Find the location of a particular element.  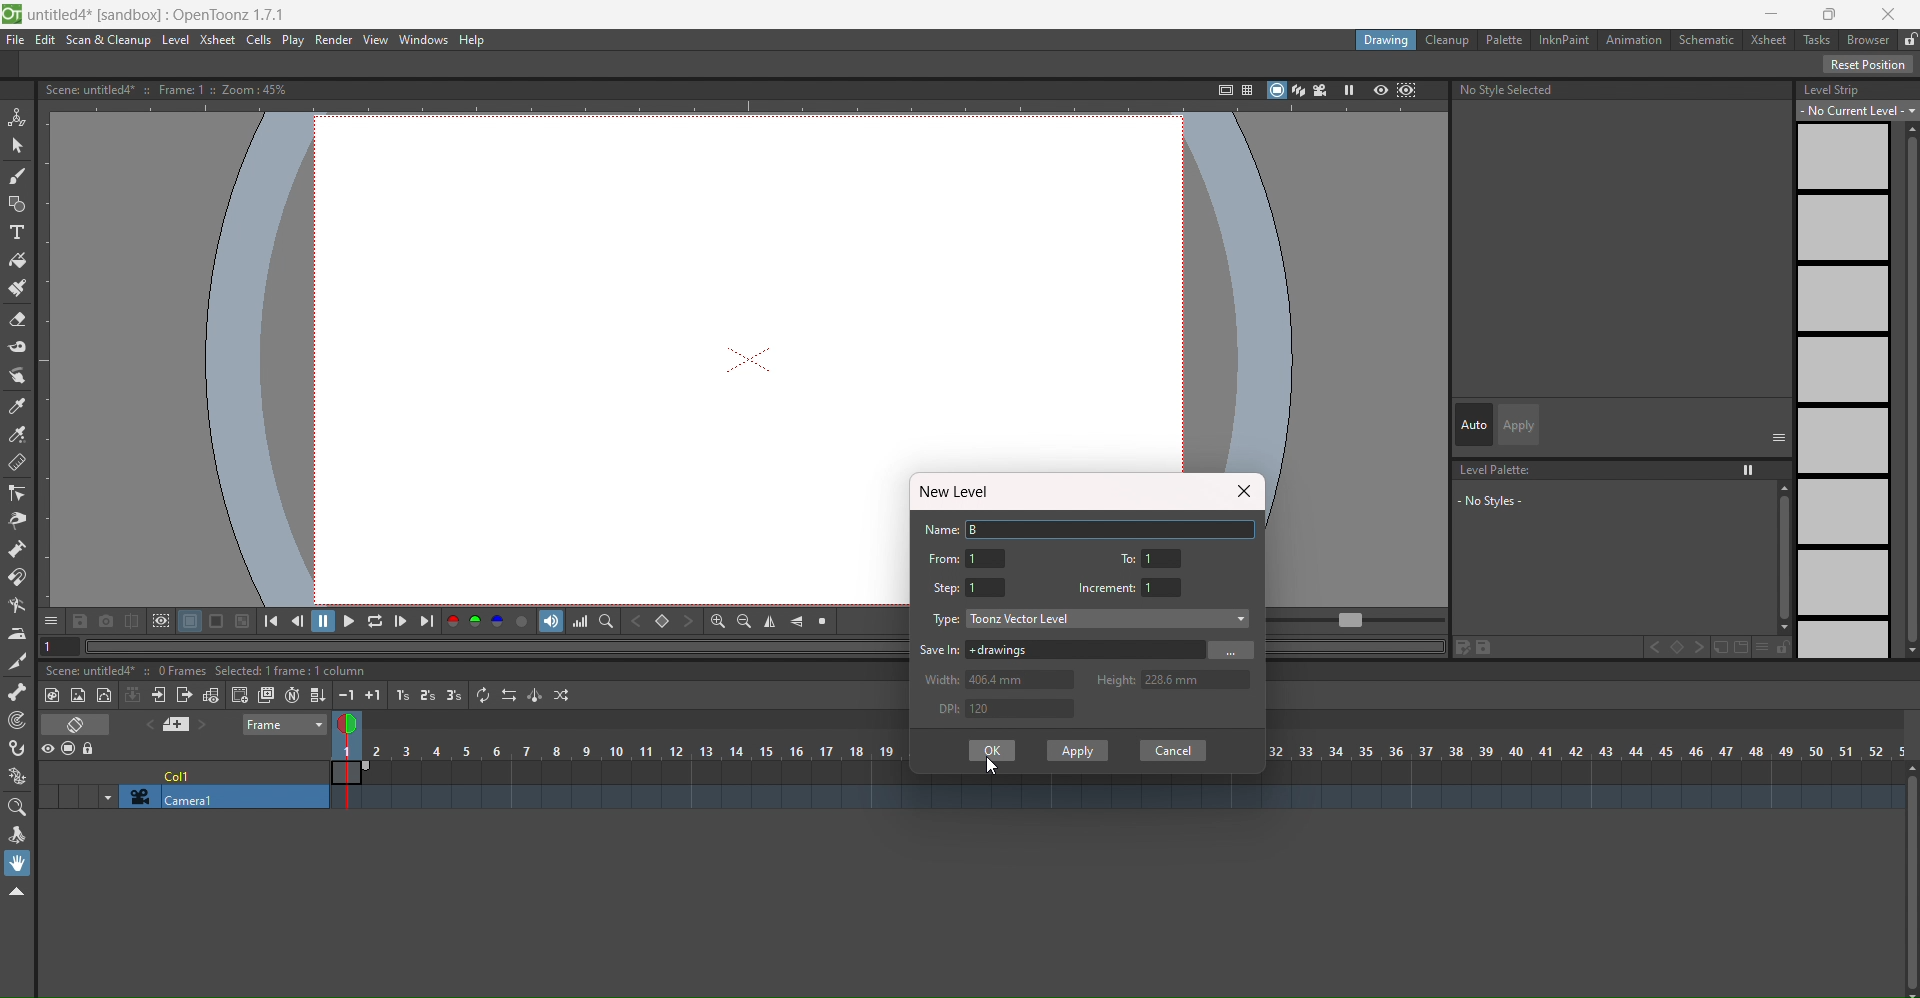

reverse is located at coordinates (508, 694).